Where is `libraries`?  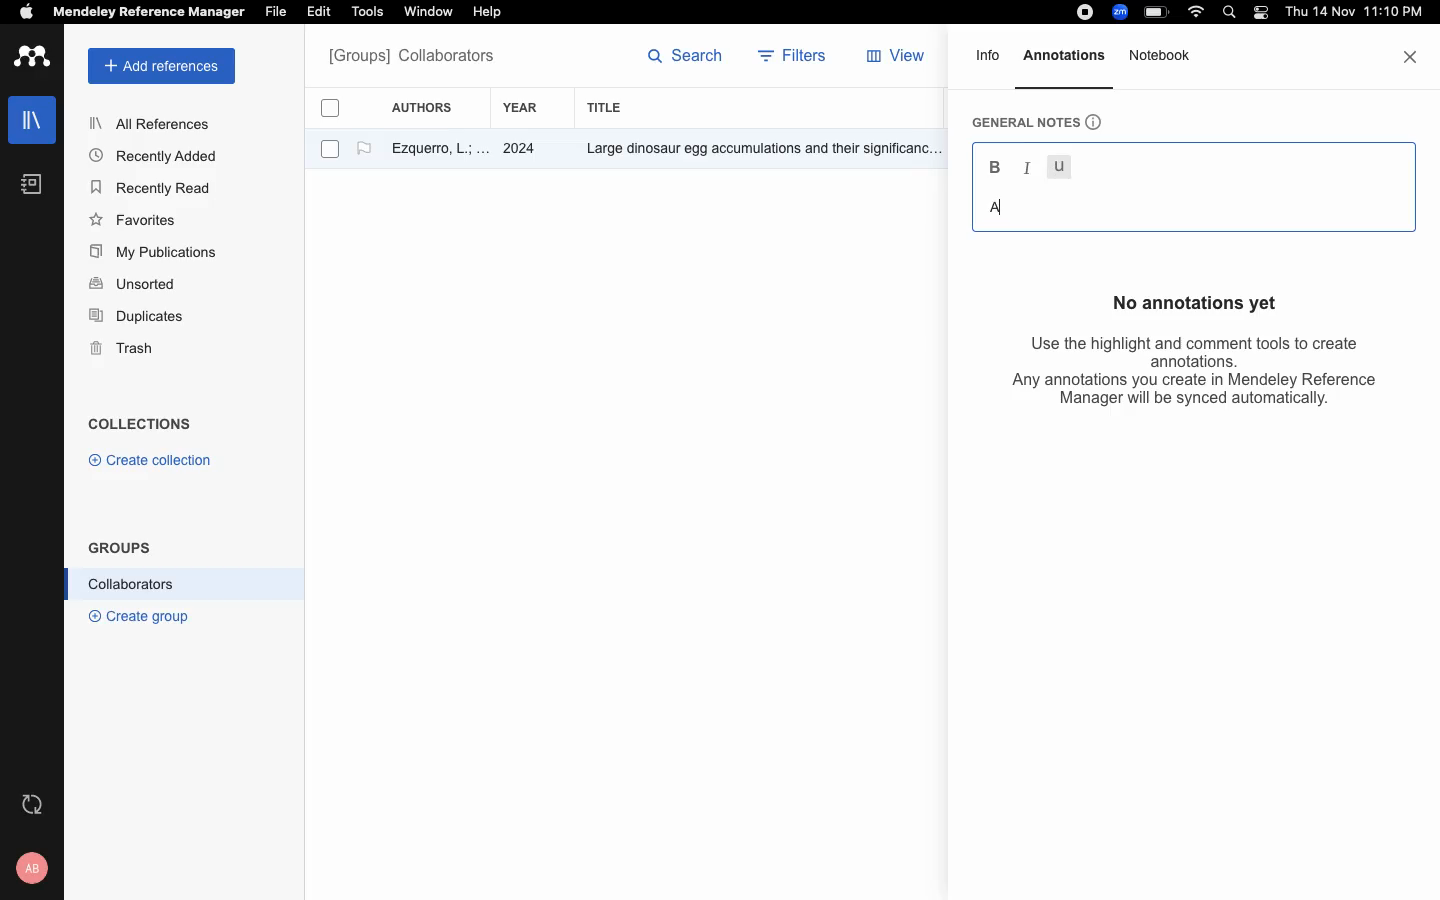
libraries is located at coordinates (30, 118).